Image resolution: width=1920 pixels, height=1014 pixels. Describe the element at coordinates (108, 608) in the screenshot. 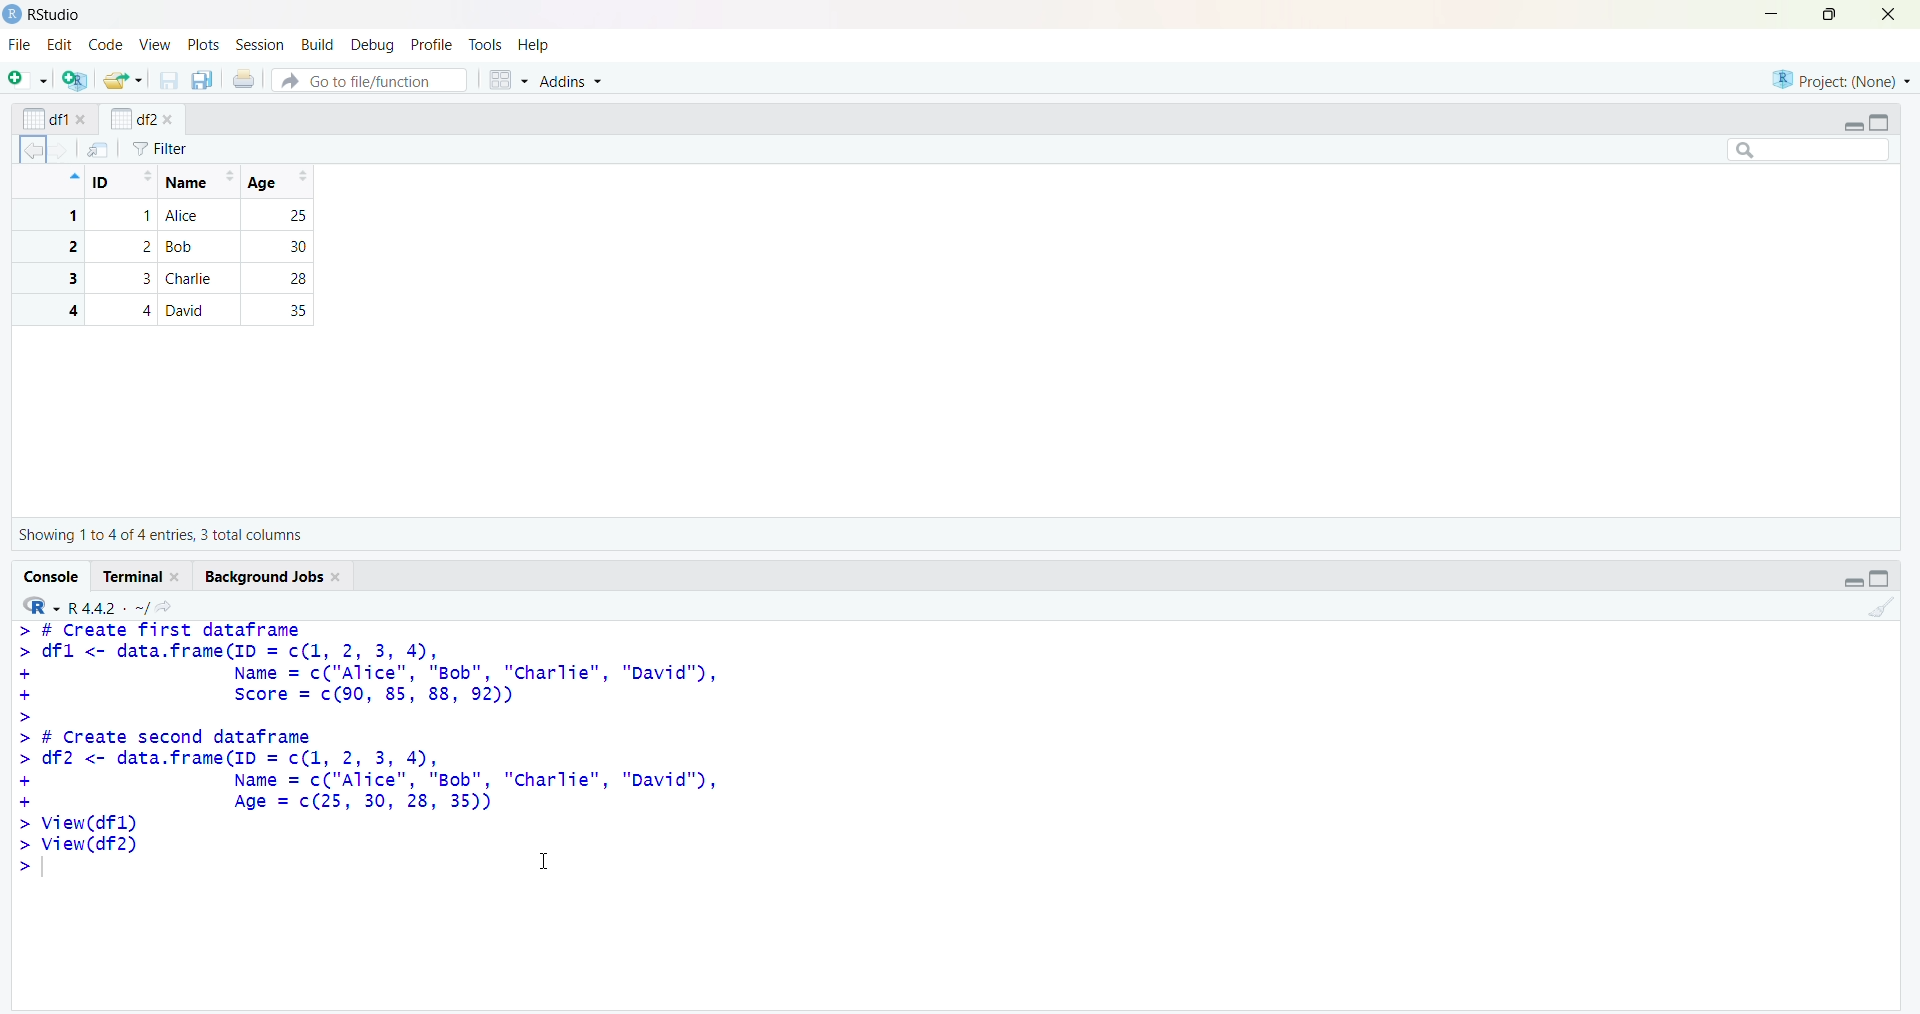

I see `R 4.4.2  ~/` at that location.